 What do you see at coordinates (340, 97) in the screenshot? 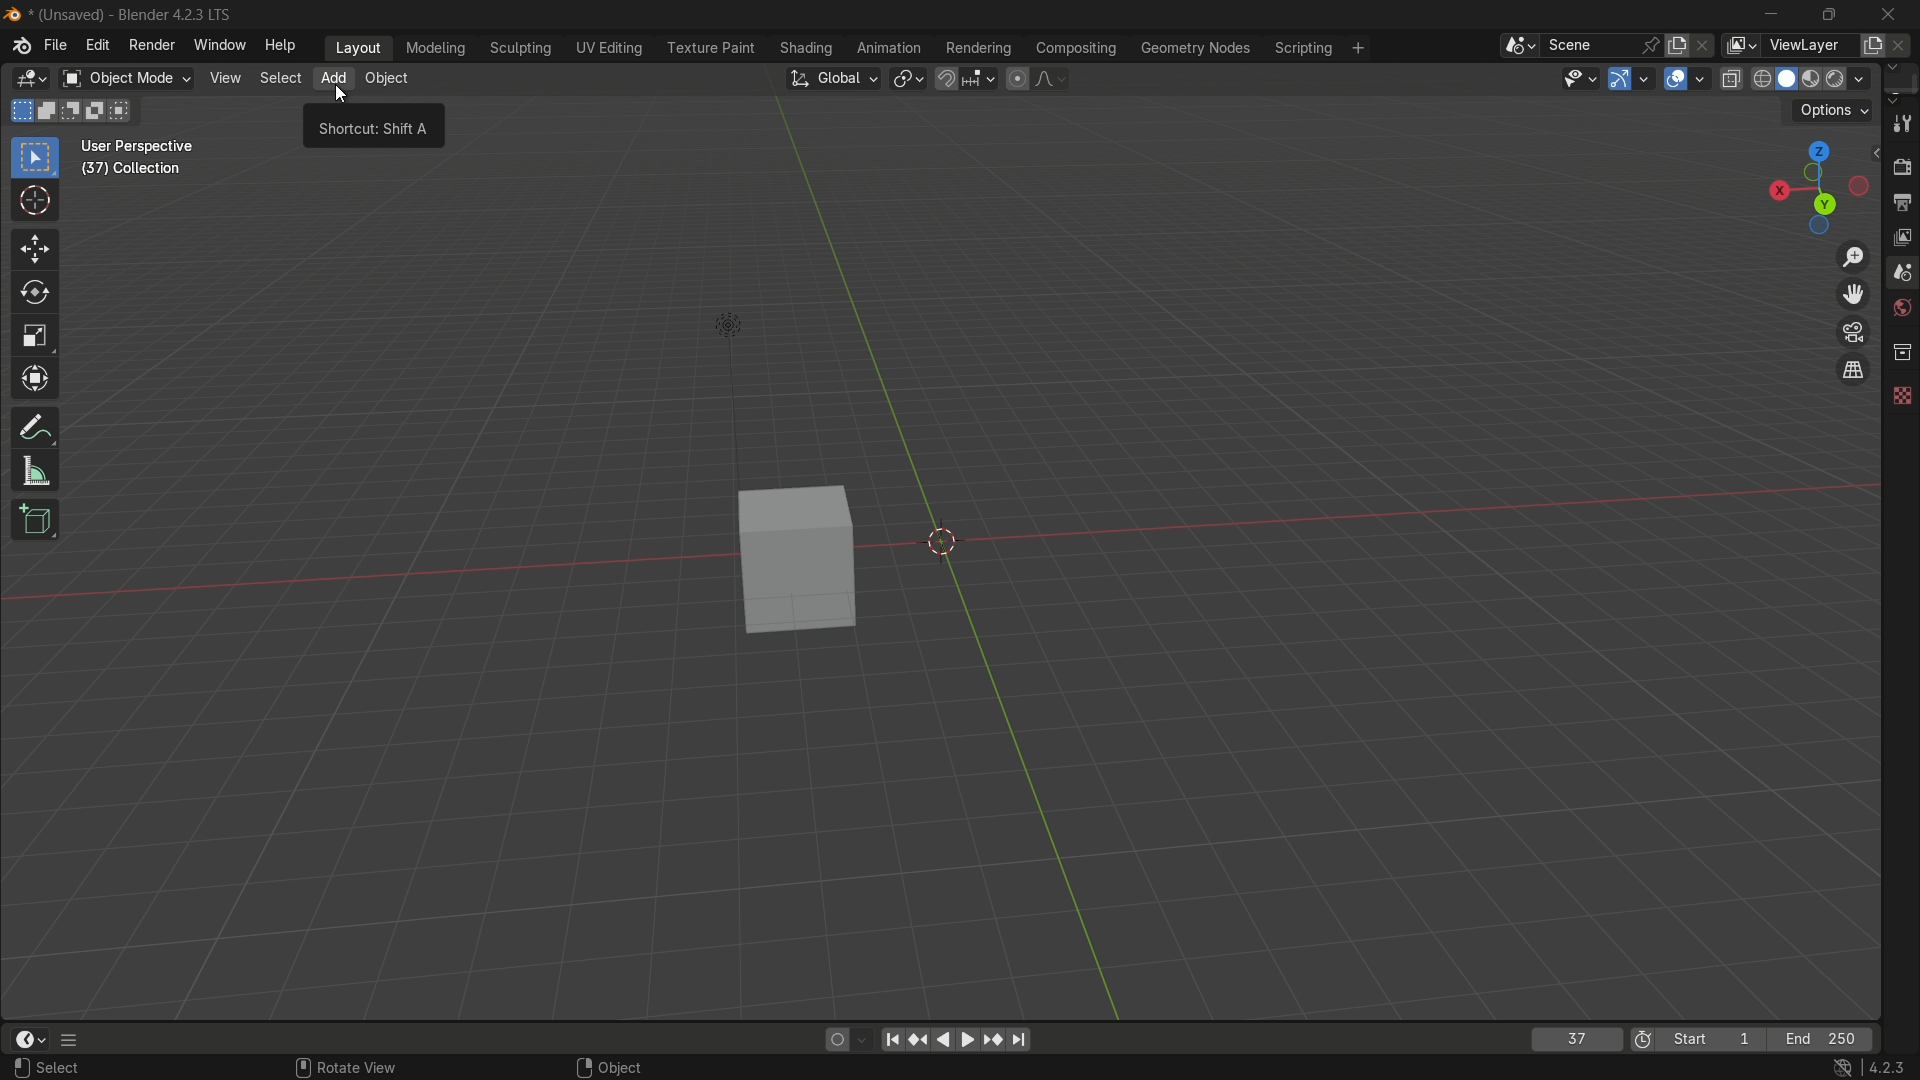
I see `cursor` at bounding box center [340, 97].